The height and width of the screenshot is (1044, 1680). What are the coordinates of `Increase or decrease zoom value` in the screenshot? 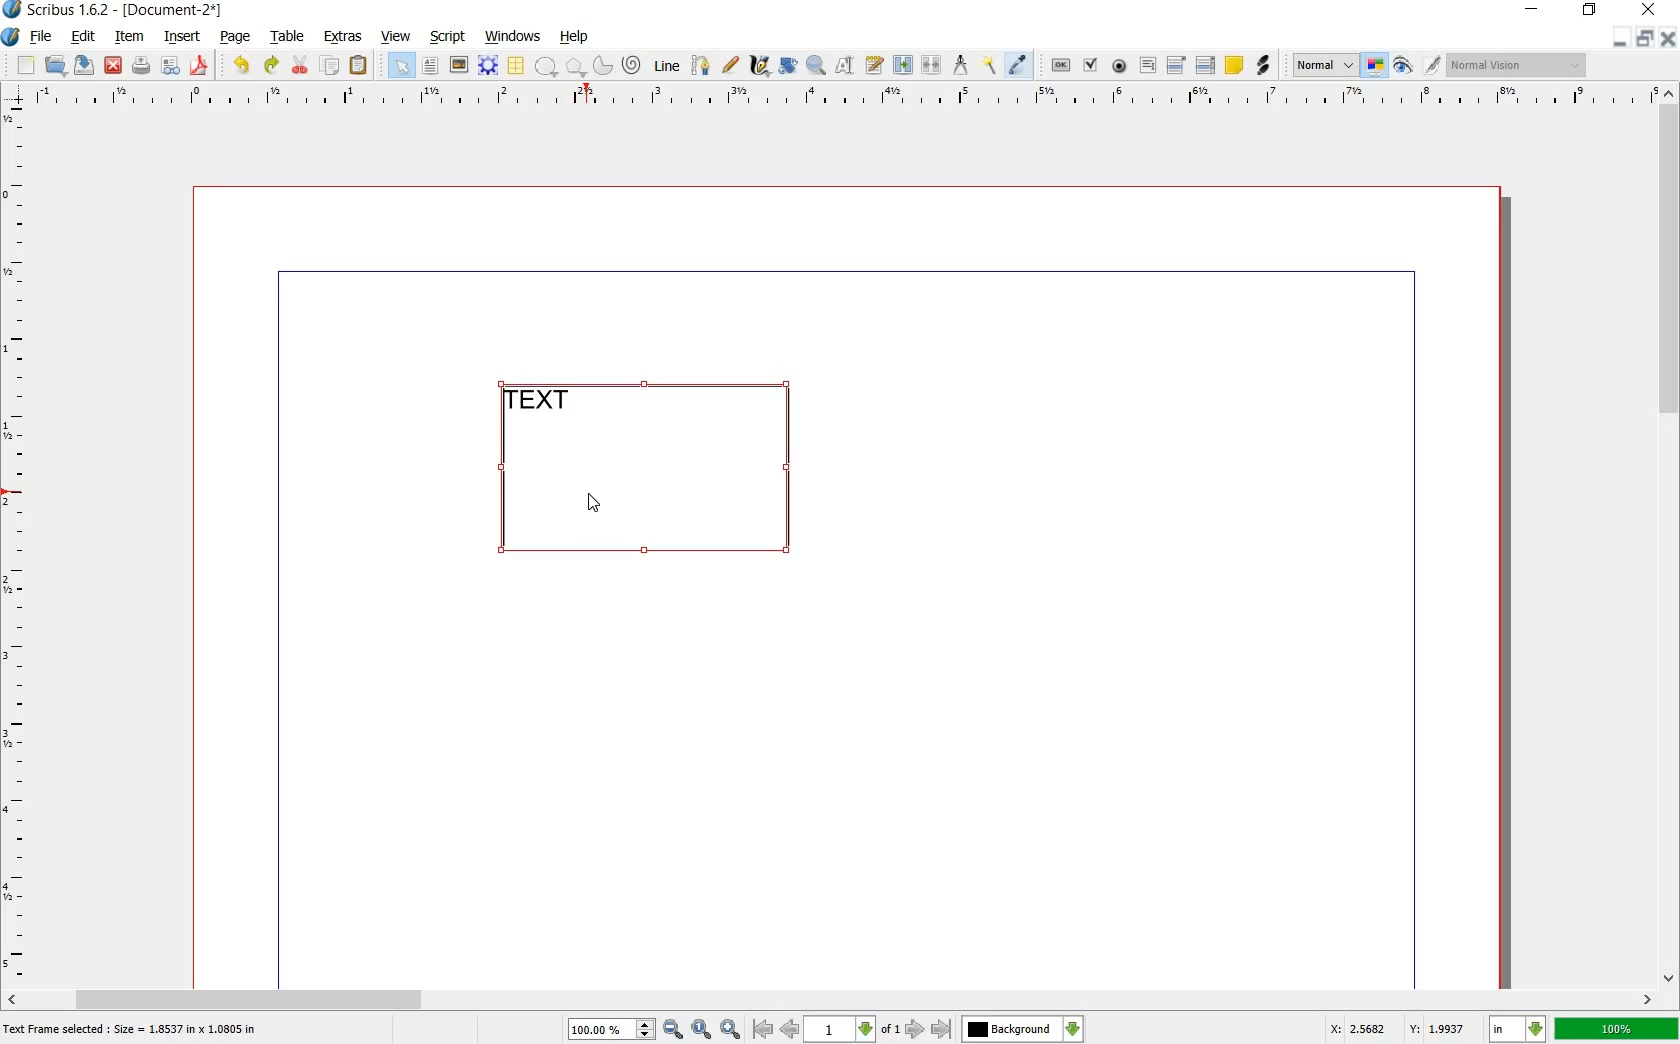 It's located at (646, 1030).